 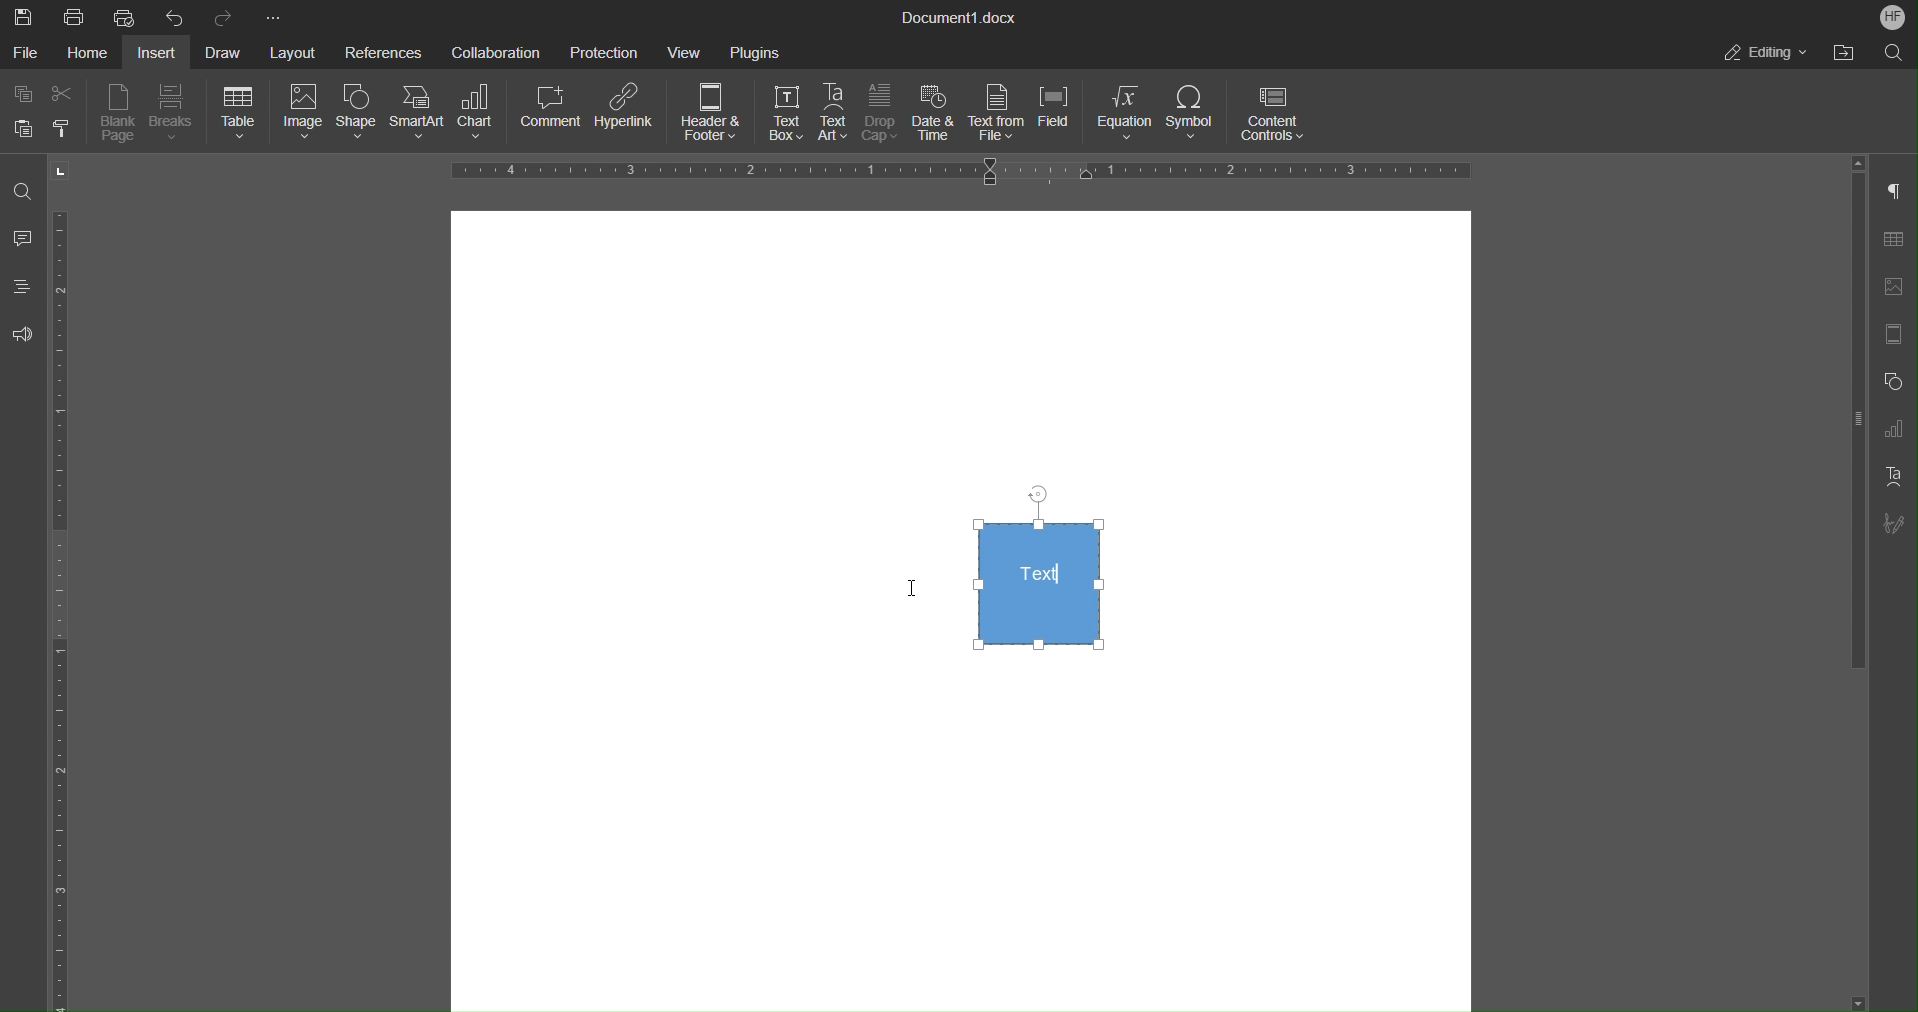 I want to click on Breaks, so click(x=174, y=115).